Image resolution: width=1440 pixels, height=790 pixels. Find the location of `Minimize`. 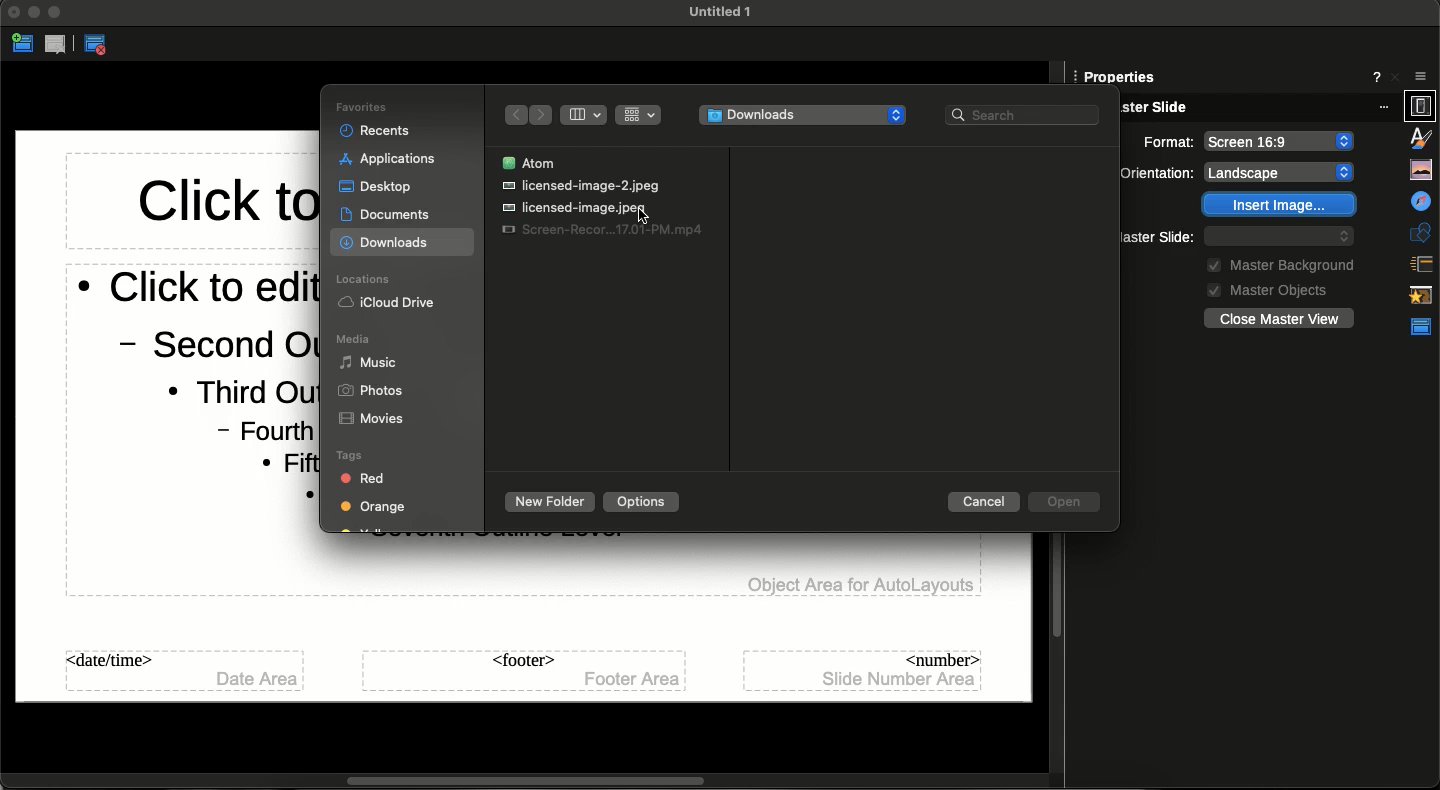

Minimize is located at coordinates (35, 14).